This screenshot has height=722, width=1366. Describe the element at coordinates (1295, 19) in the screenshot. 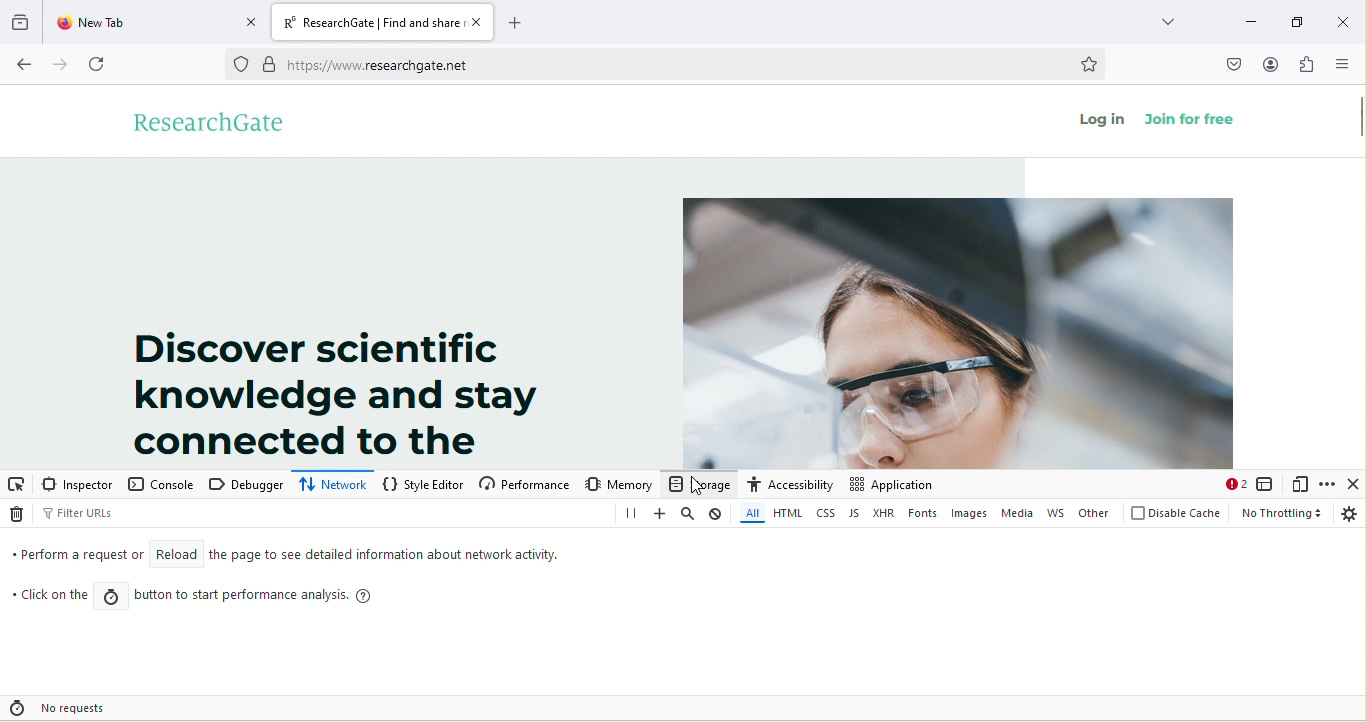

I see `maximize` at that location.